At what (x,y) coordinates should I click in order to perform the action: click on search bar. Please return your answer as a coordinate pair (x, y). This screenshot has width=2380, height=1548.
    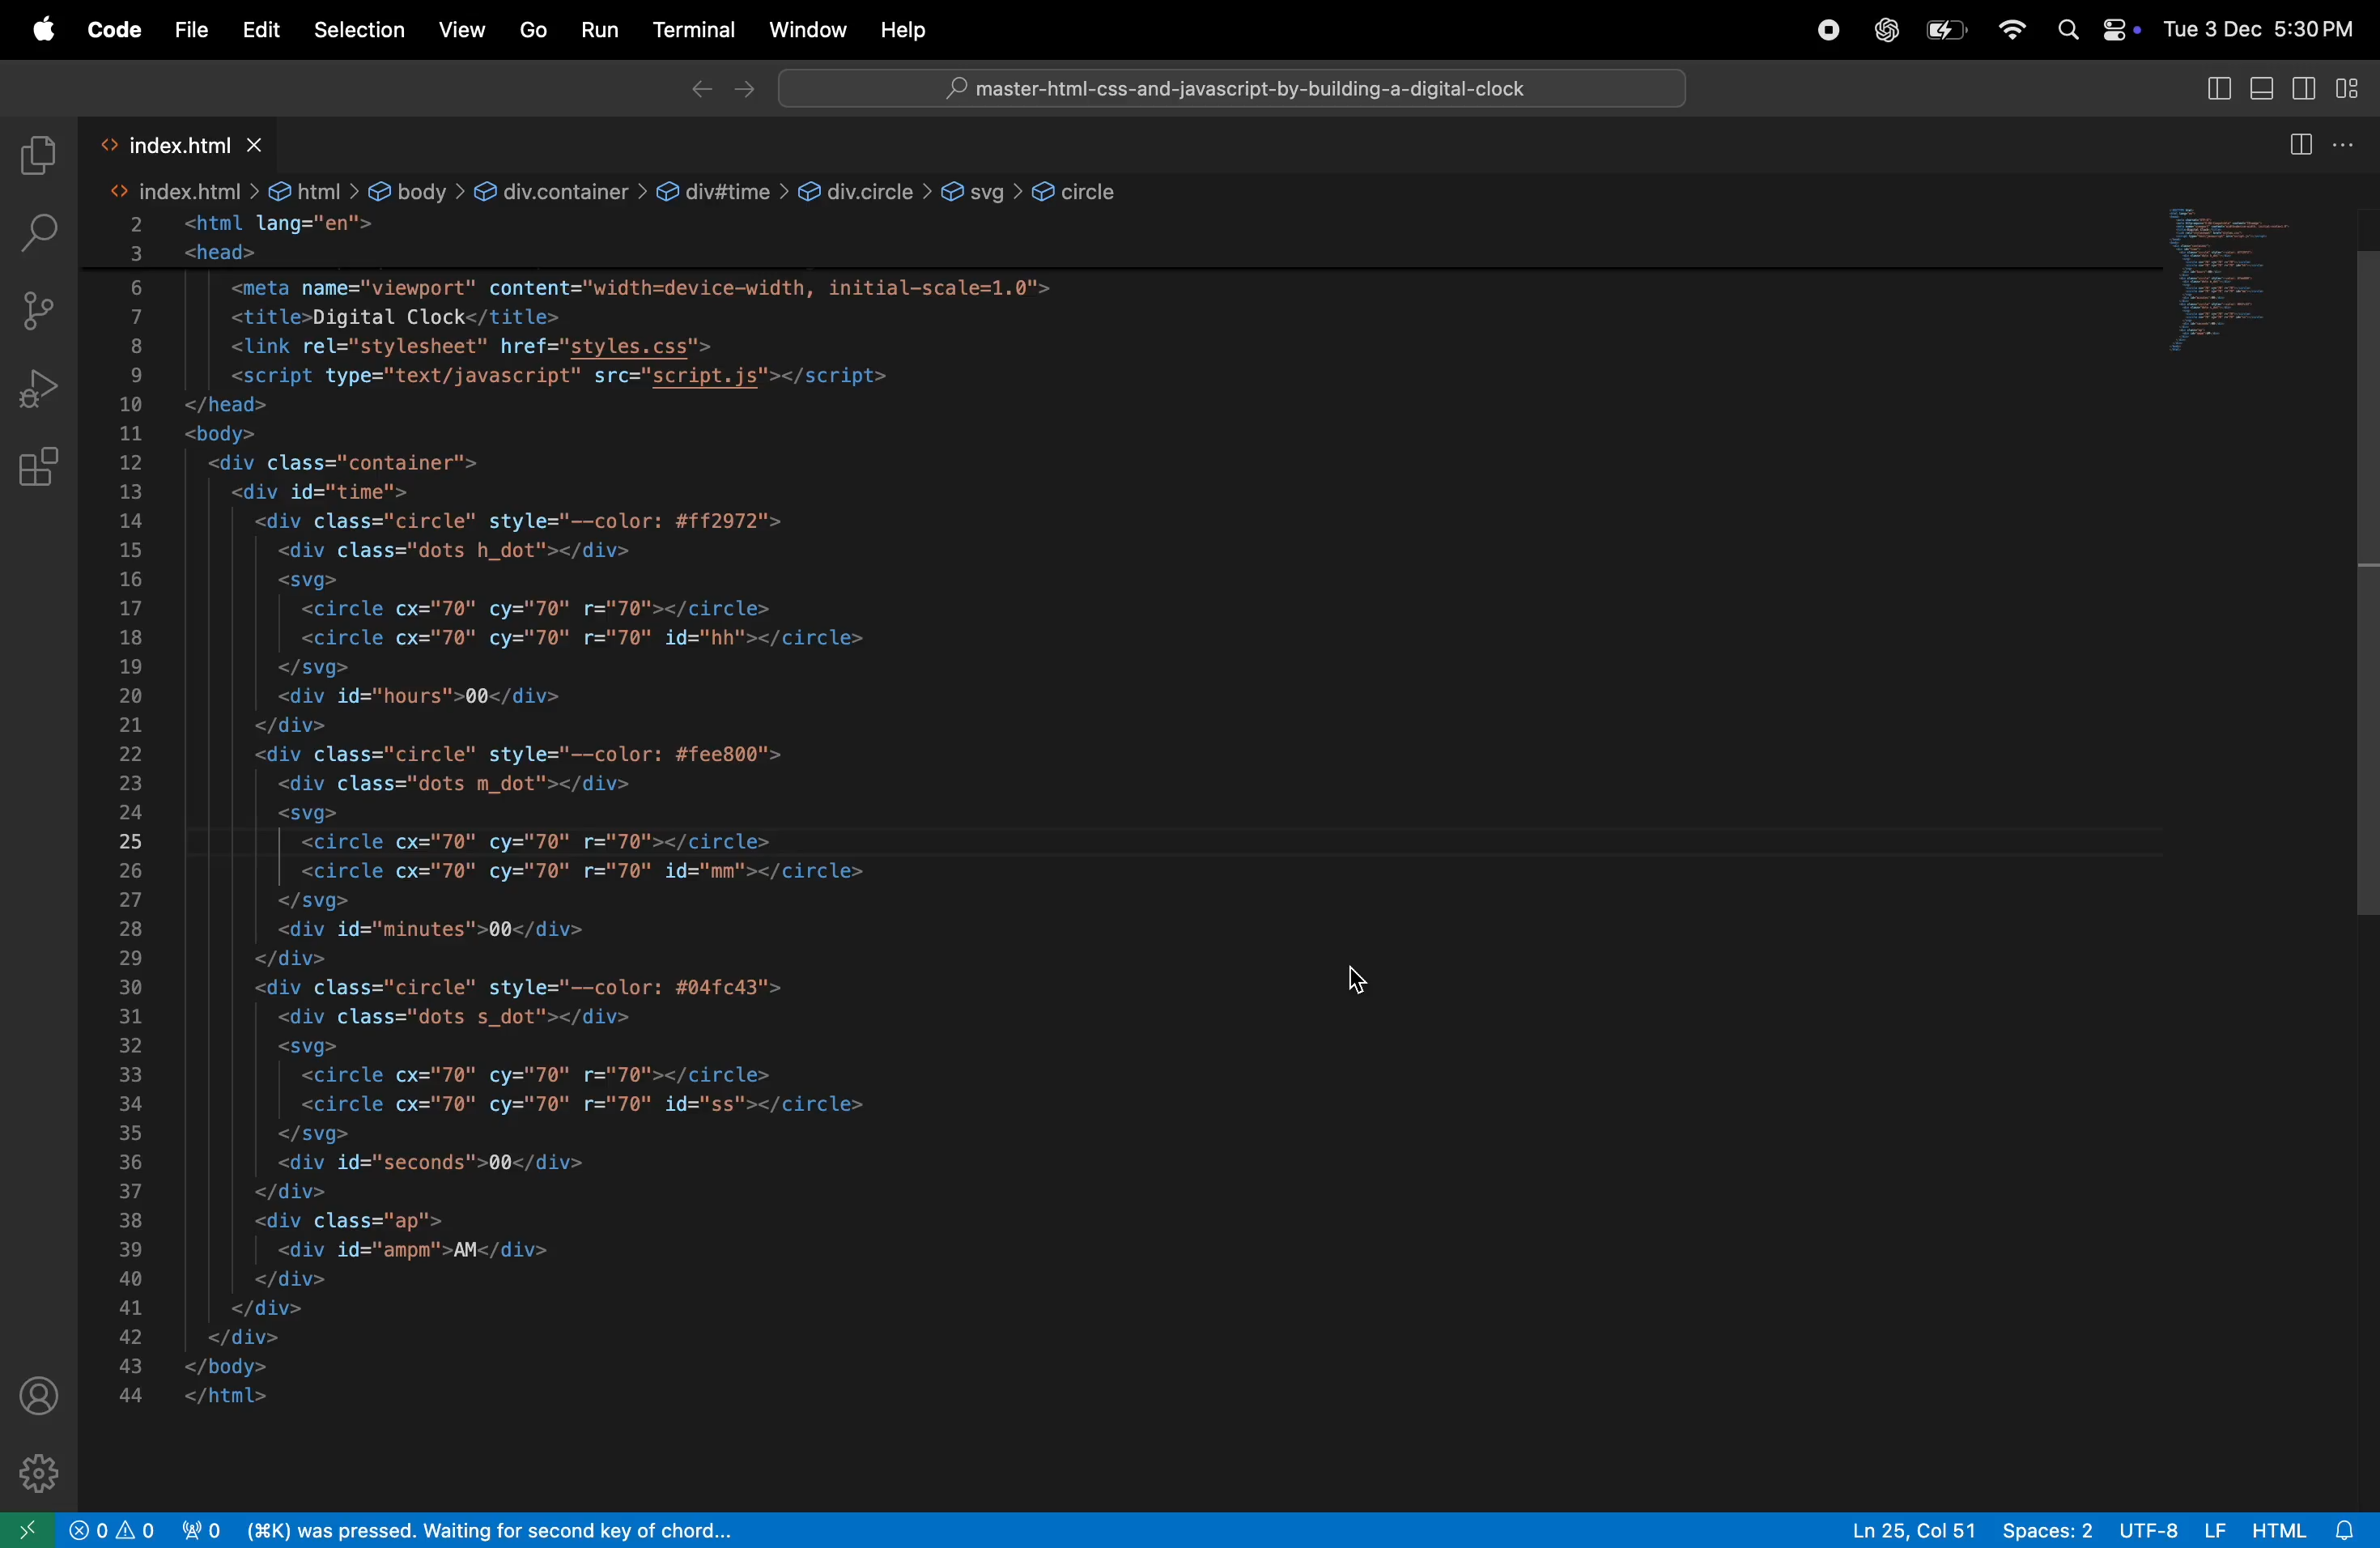
    Looking at the image, I should click on (1229, 90).